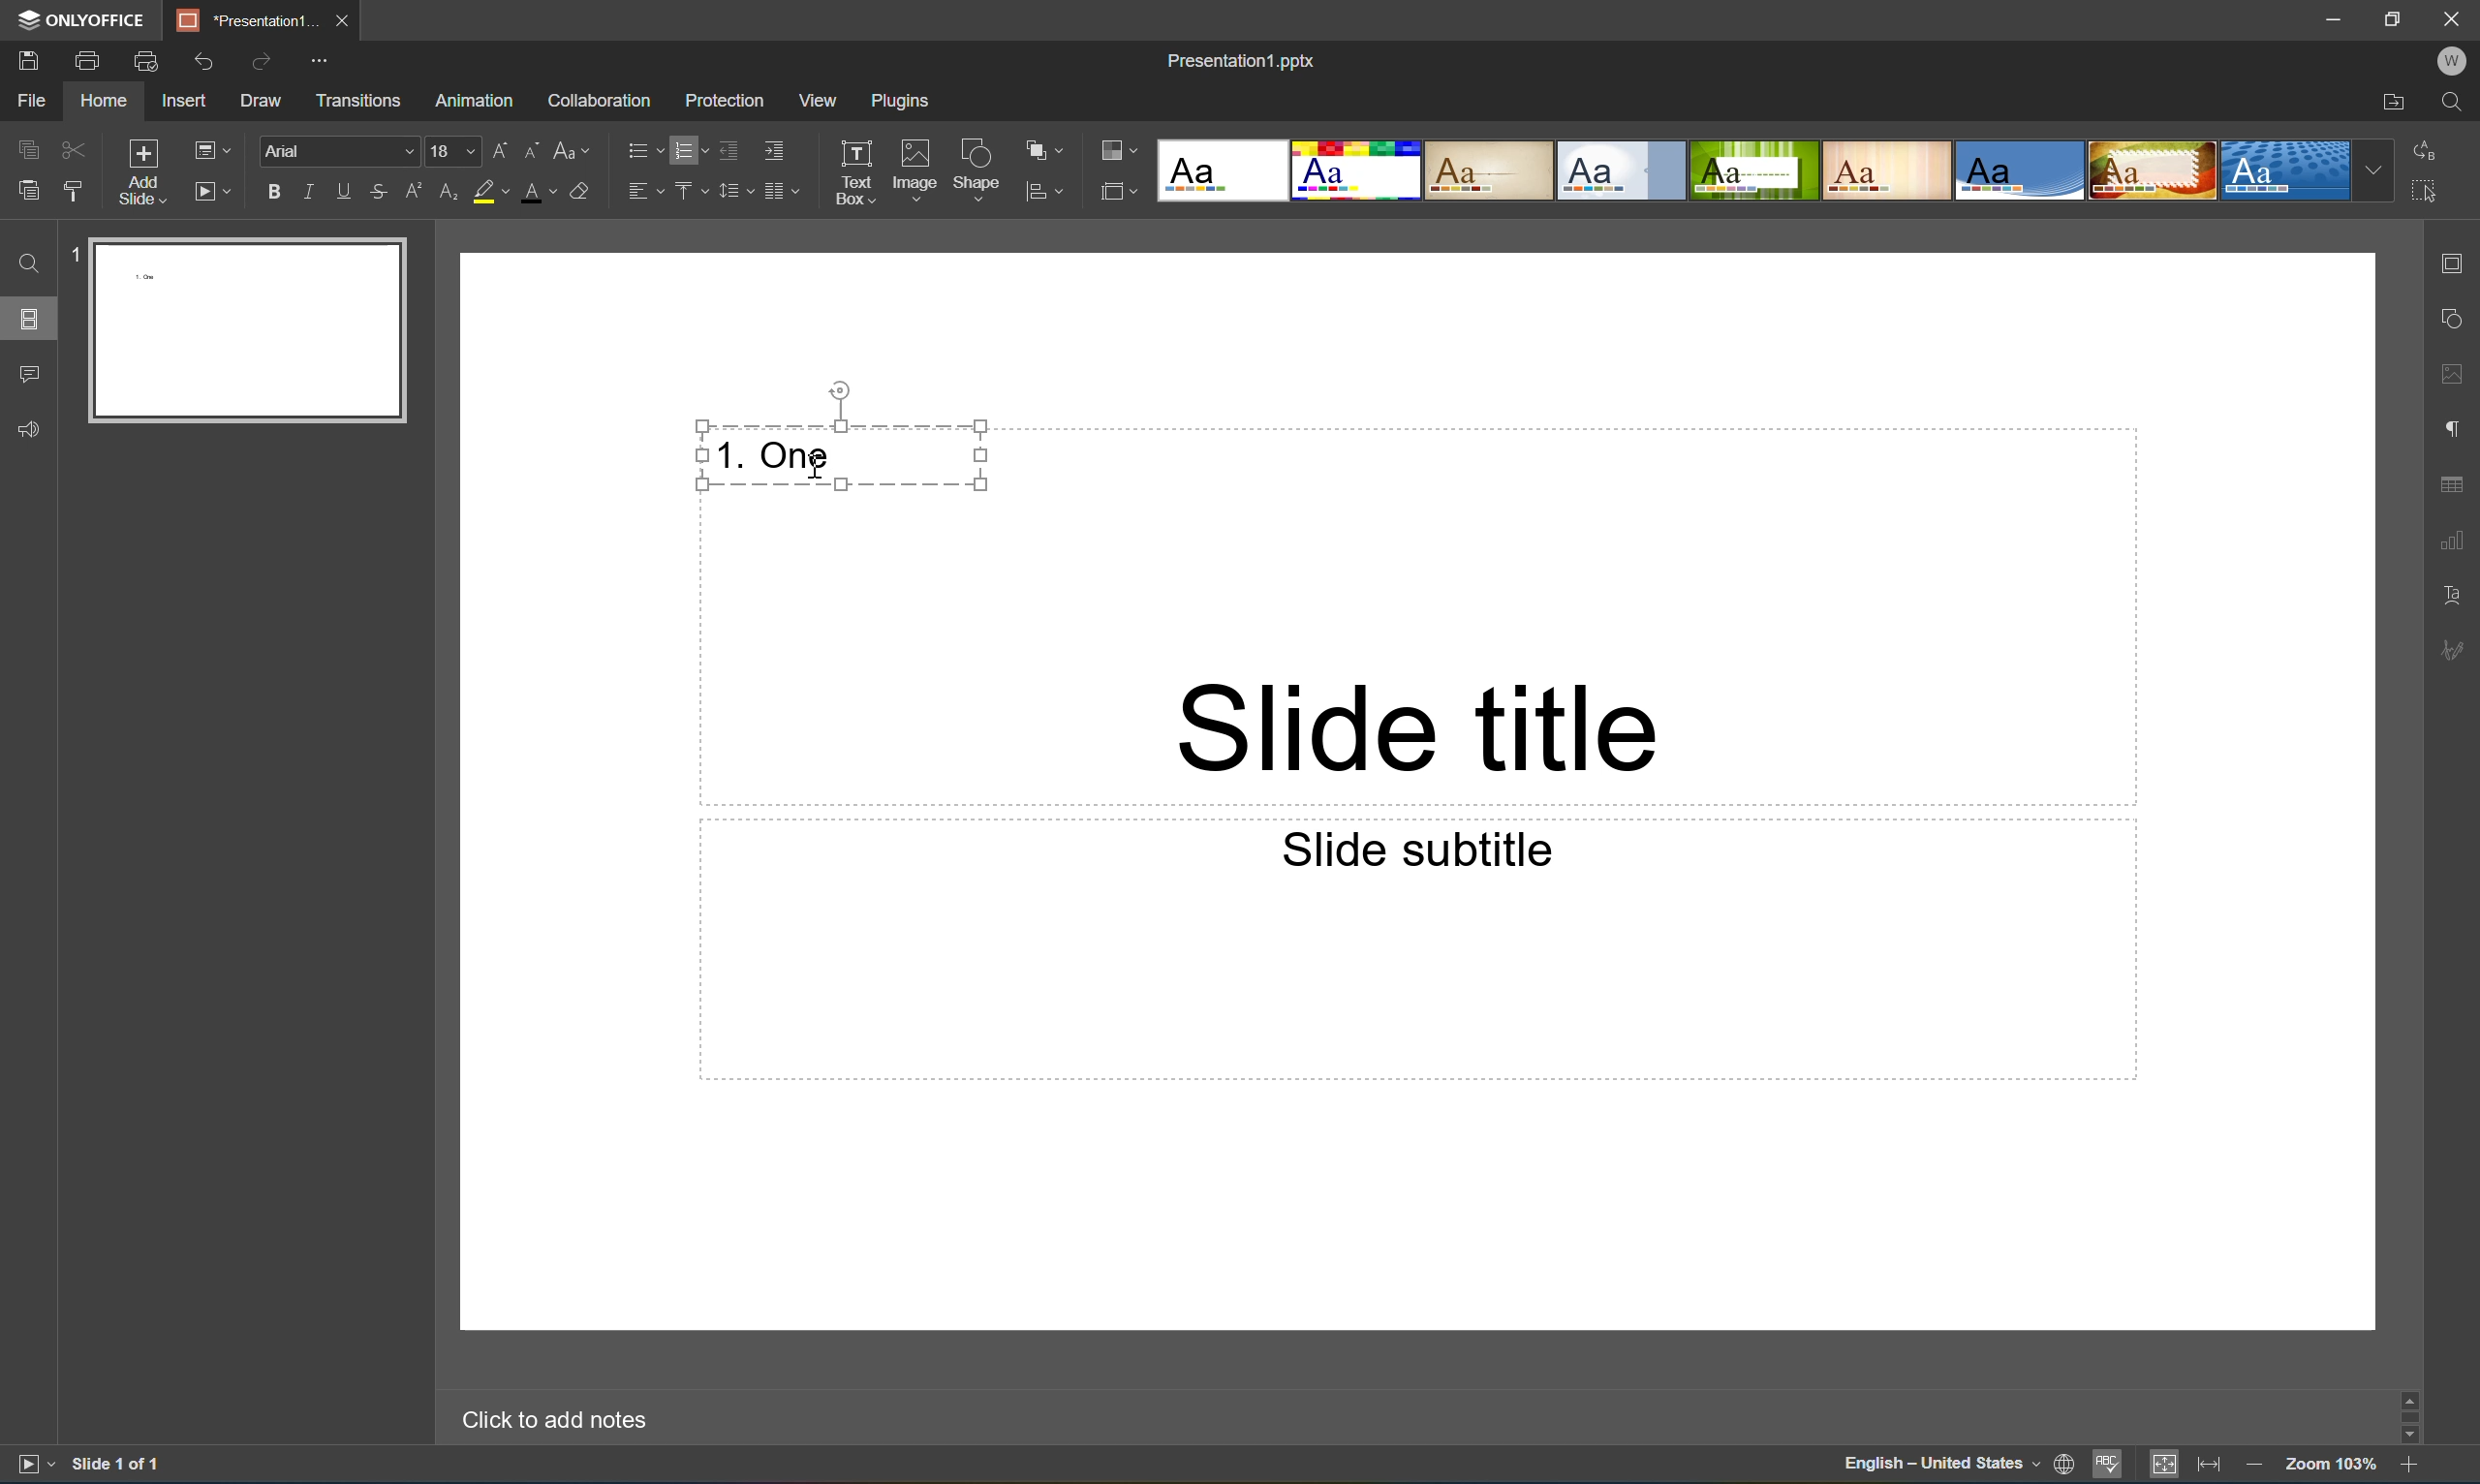 Image resolution: width=2480 pixels, height=1484 pixels. I want to click on One, so click(796, 456).